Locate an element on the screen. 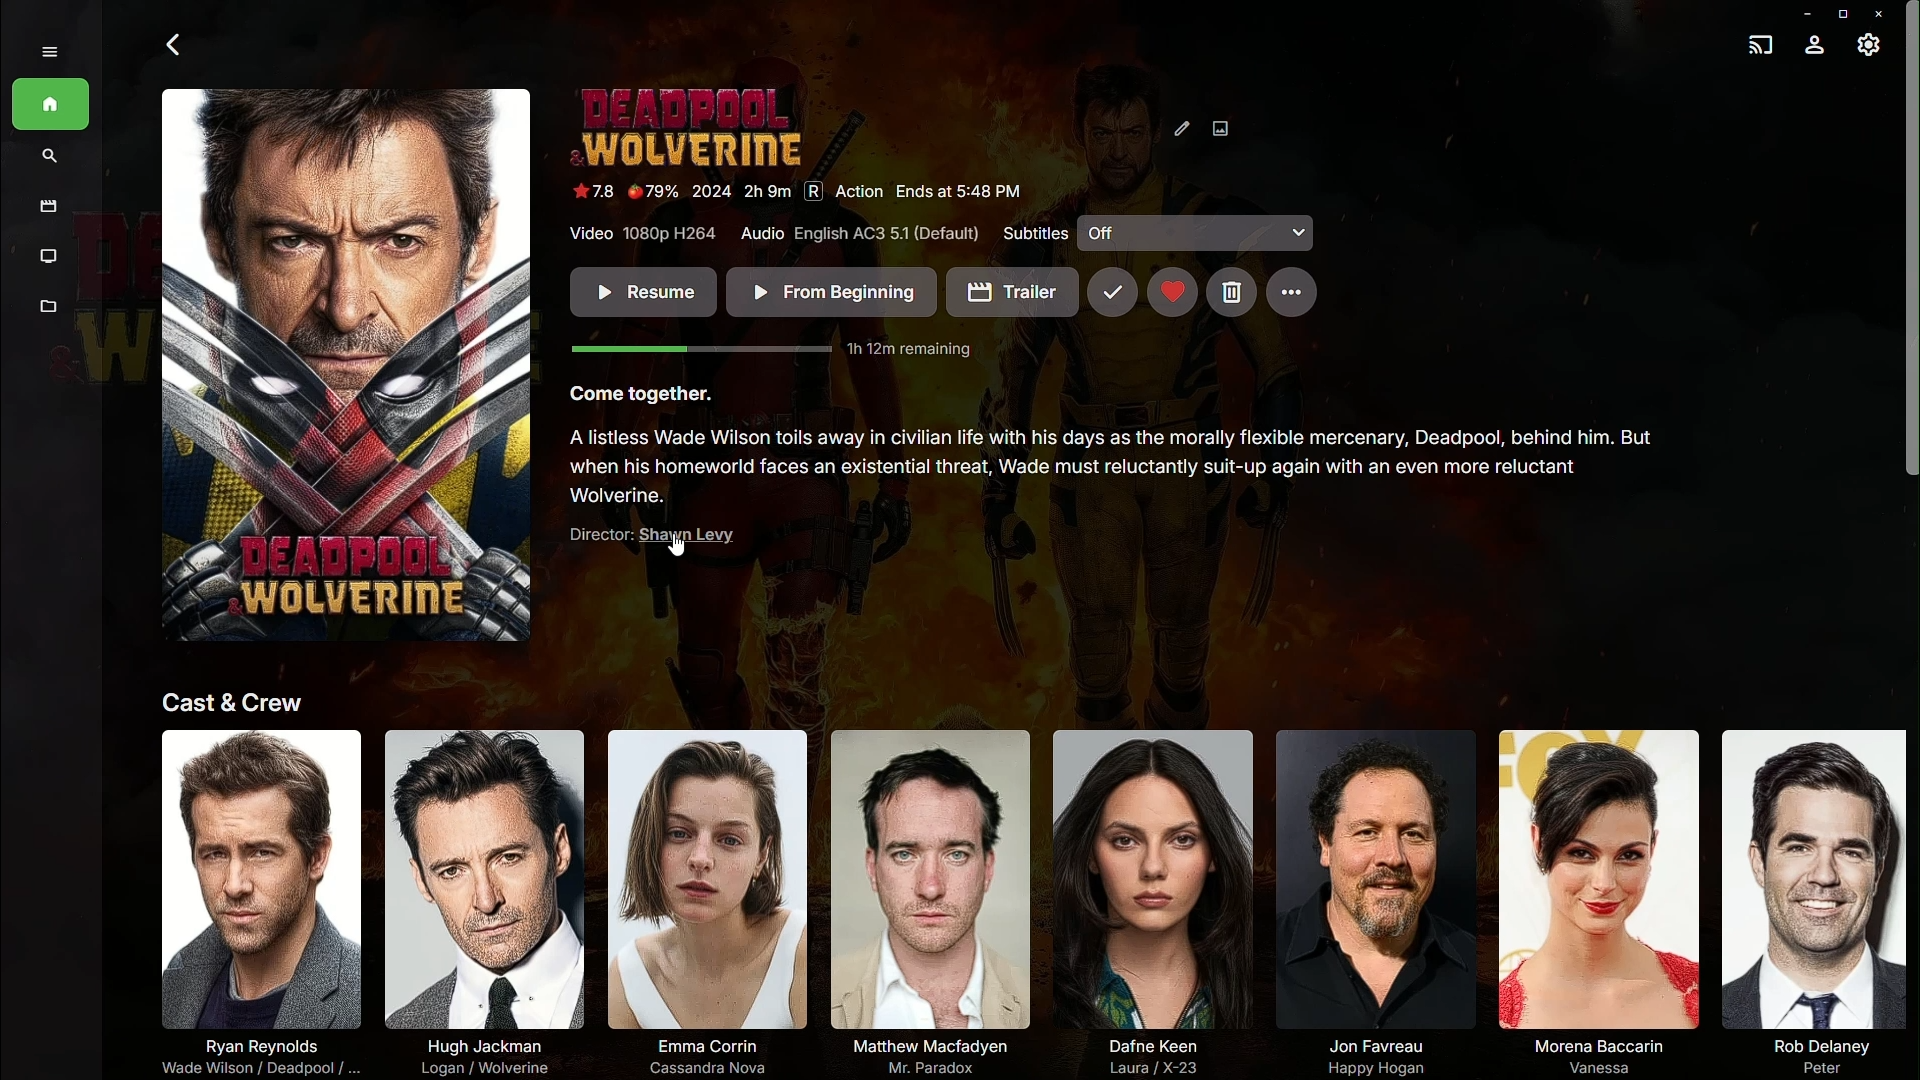 The image size is (1920, 1080). Matthew Macfayden is located at coordinates (920, 899).